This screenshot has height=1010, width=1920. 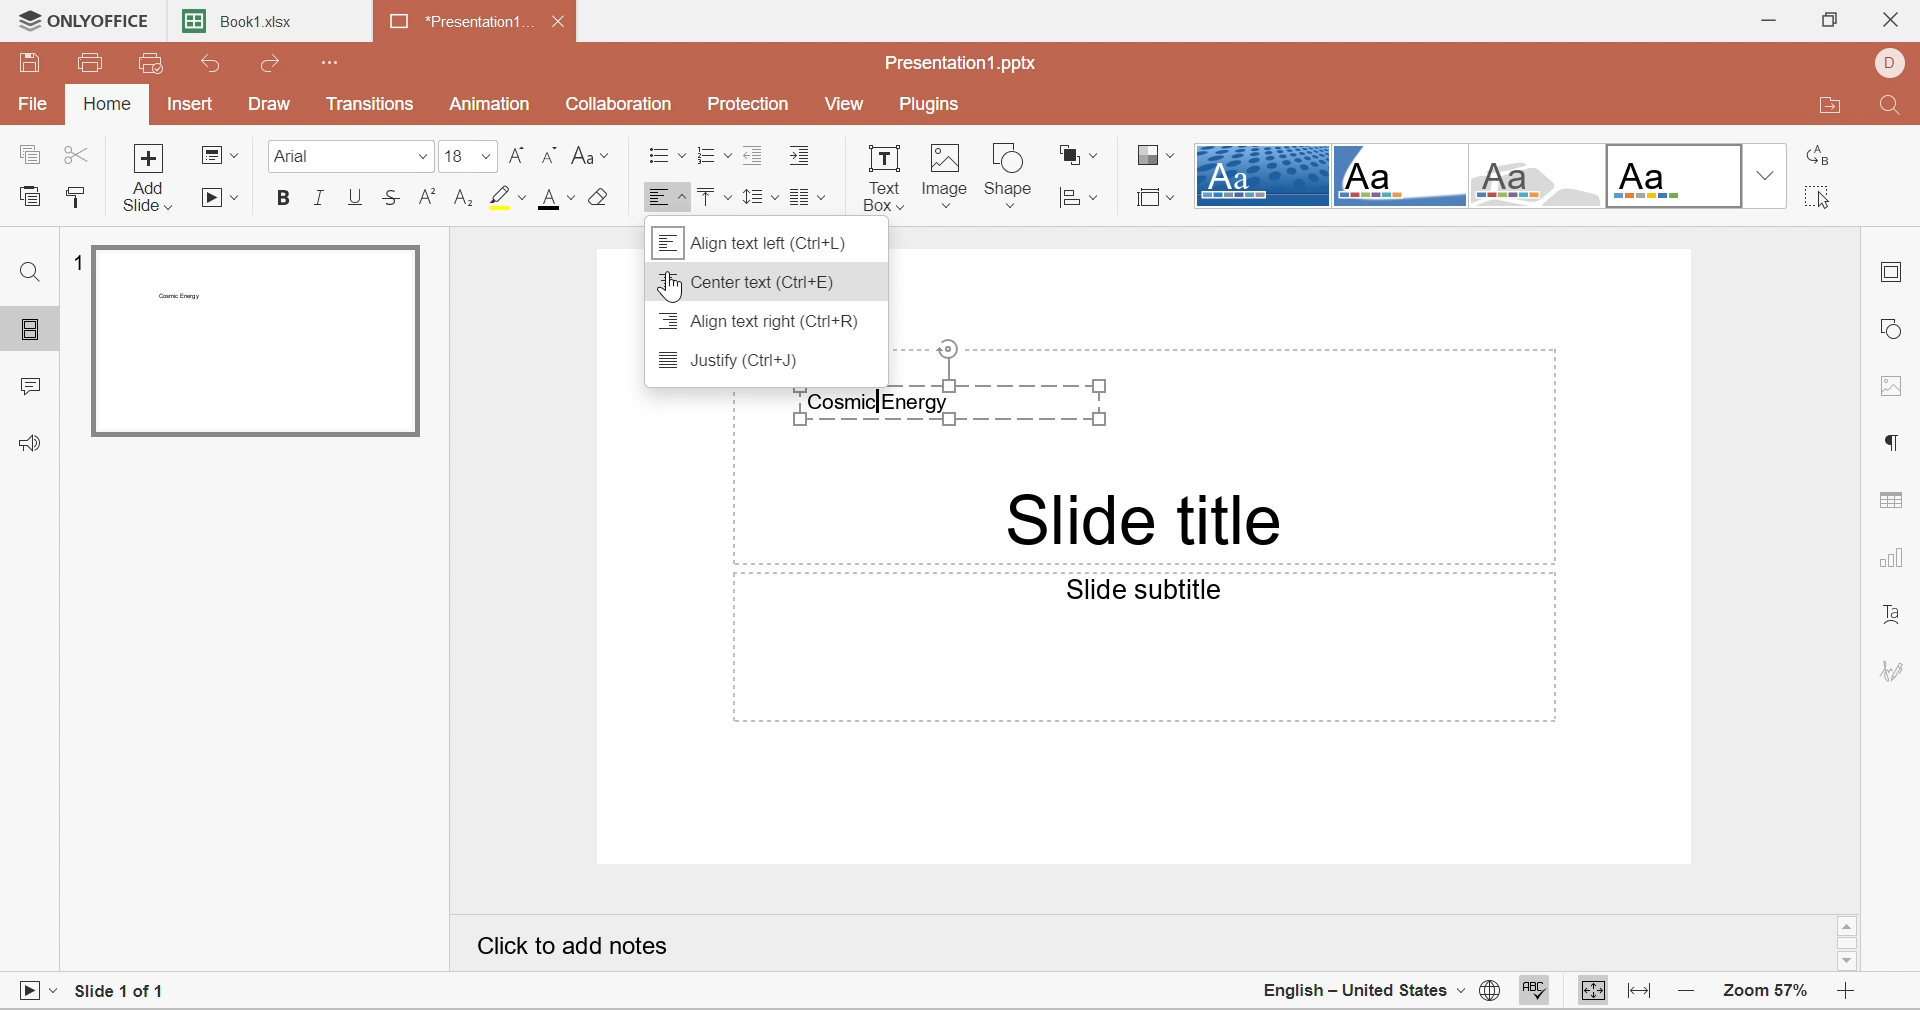 I want to click on Animation, so click(x=489, y=104).